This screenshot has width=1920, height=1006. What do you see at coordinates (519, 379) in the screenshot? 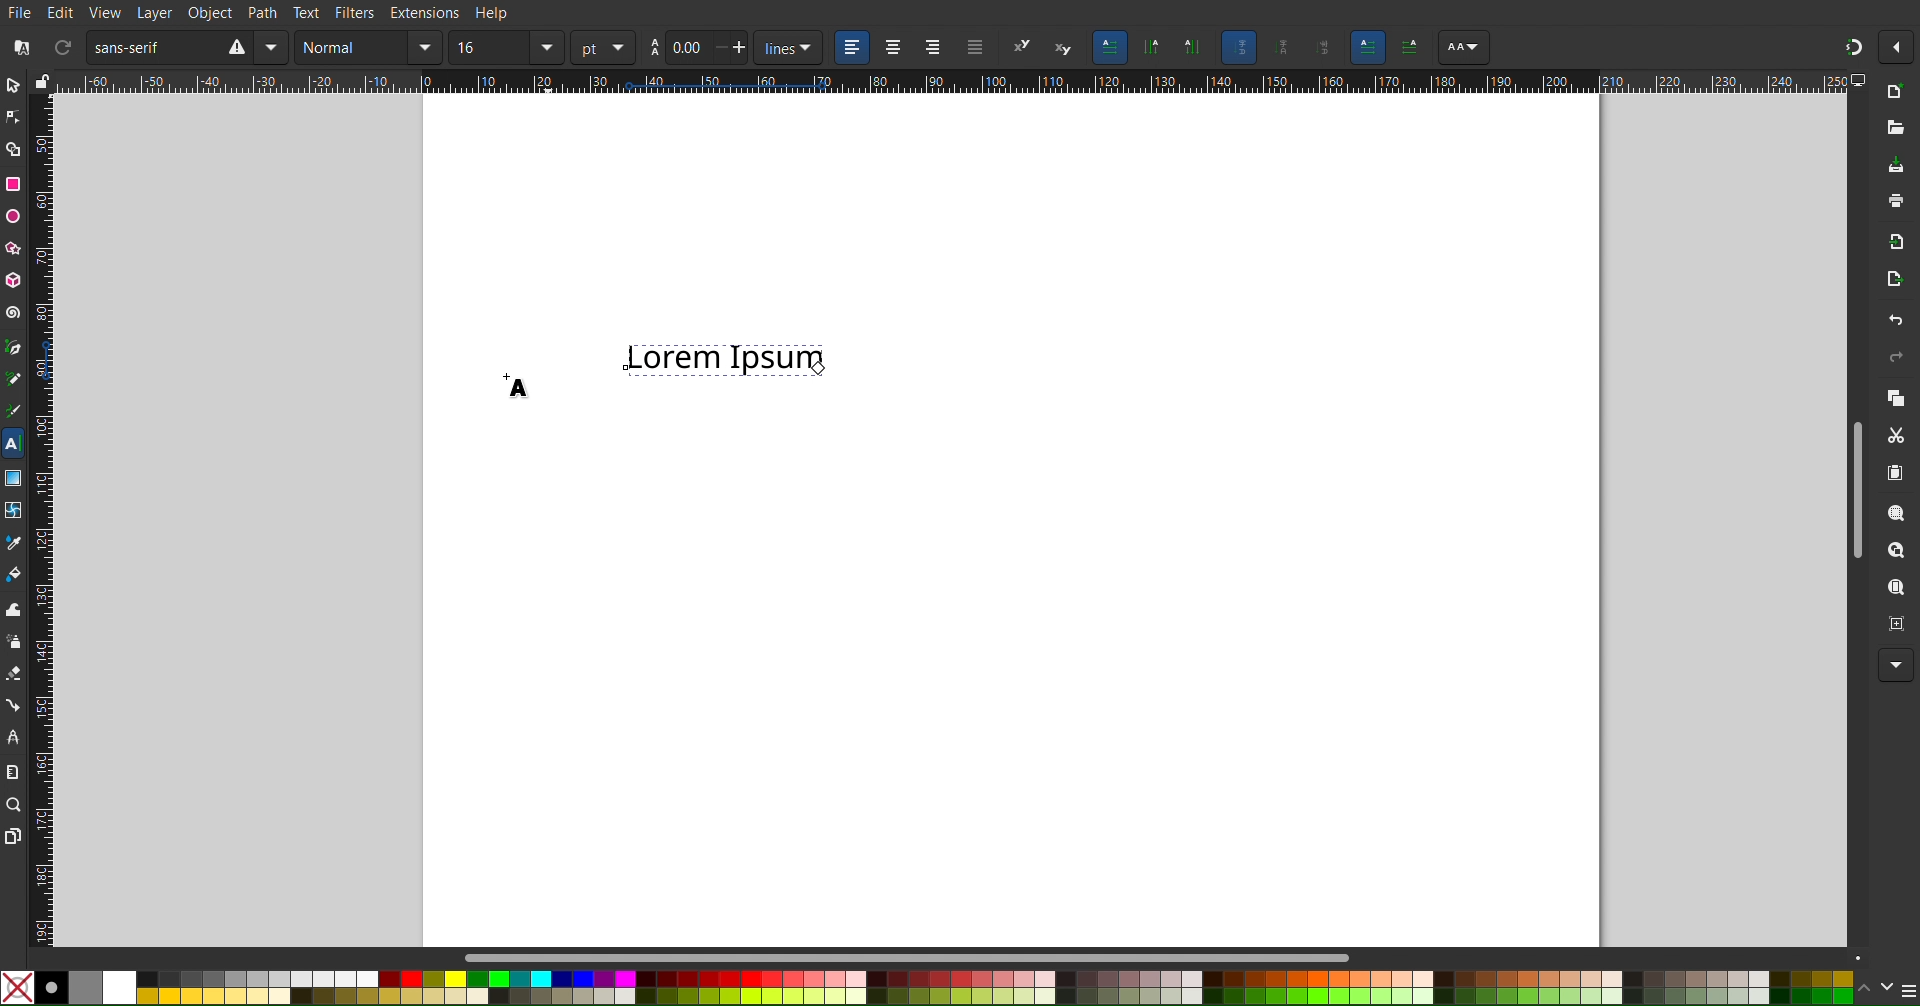
I see `Text Tool cursor` at bounding box center [519, 379].